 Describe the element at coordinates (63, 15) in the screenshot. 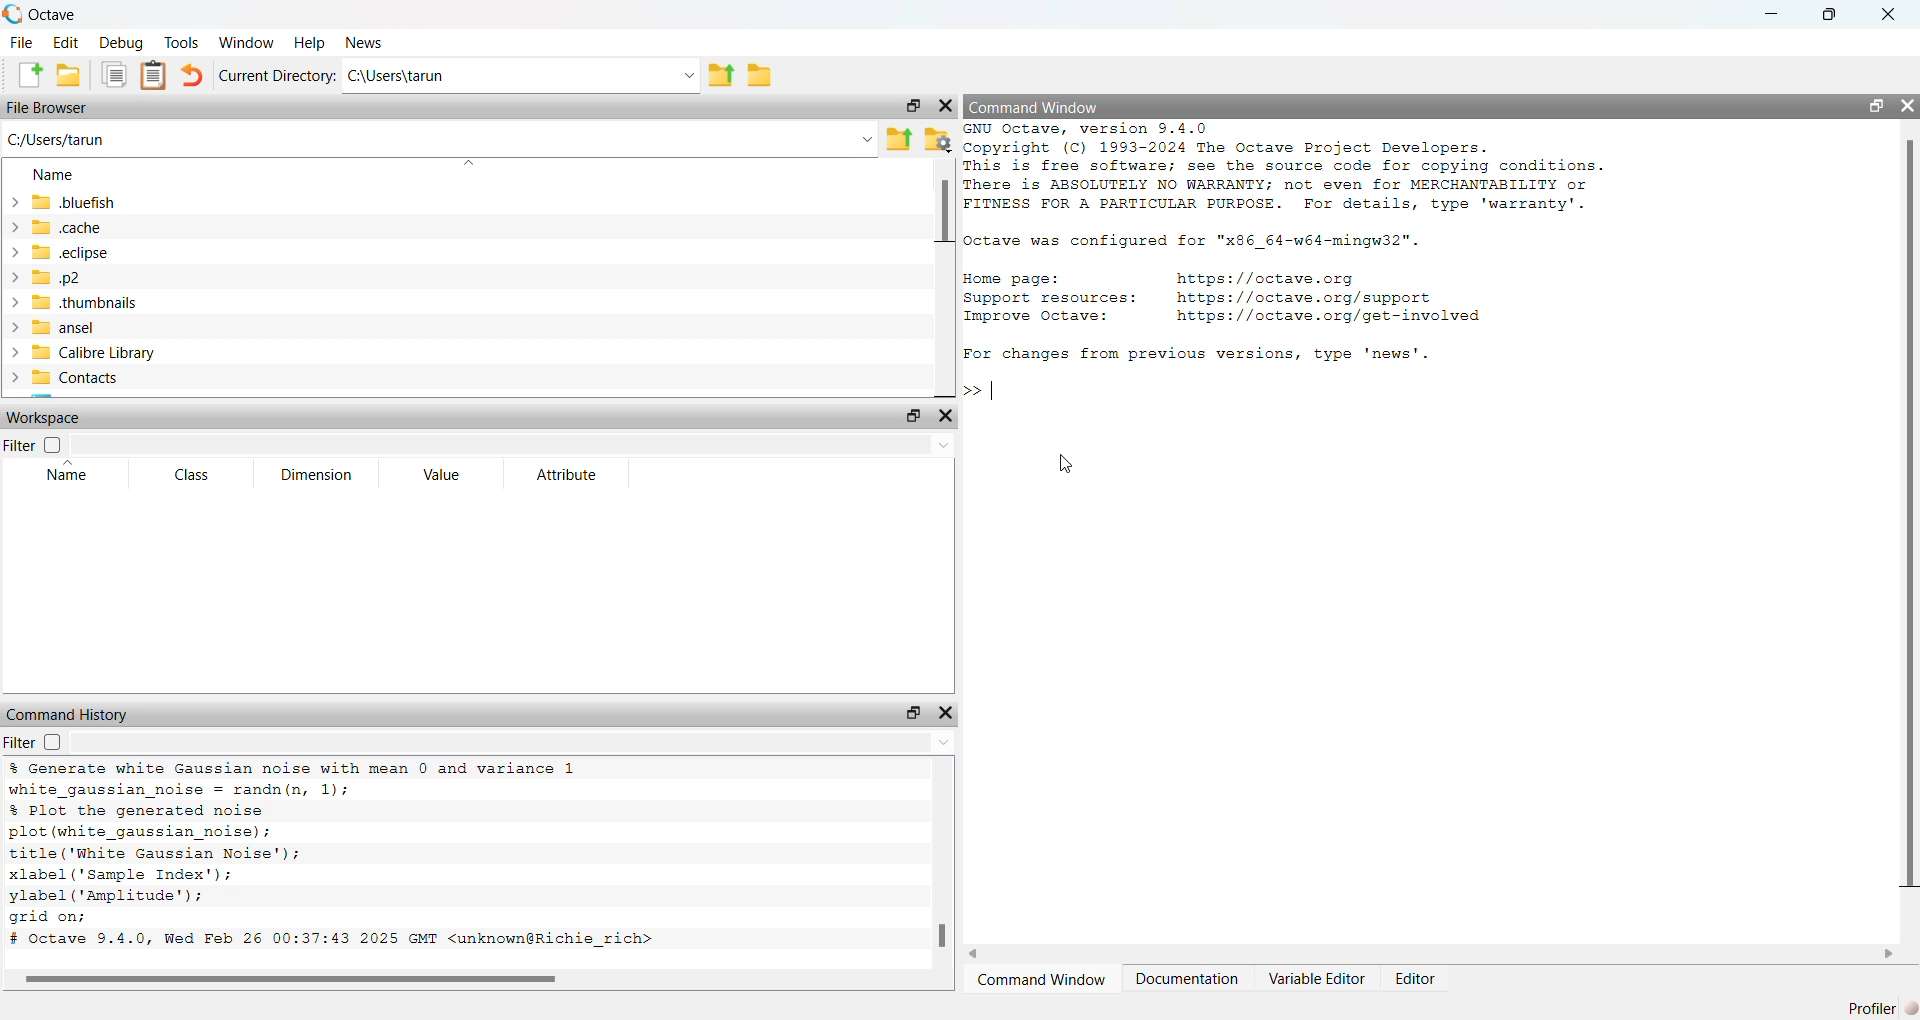

I see ` Octave` at that location.